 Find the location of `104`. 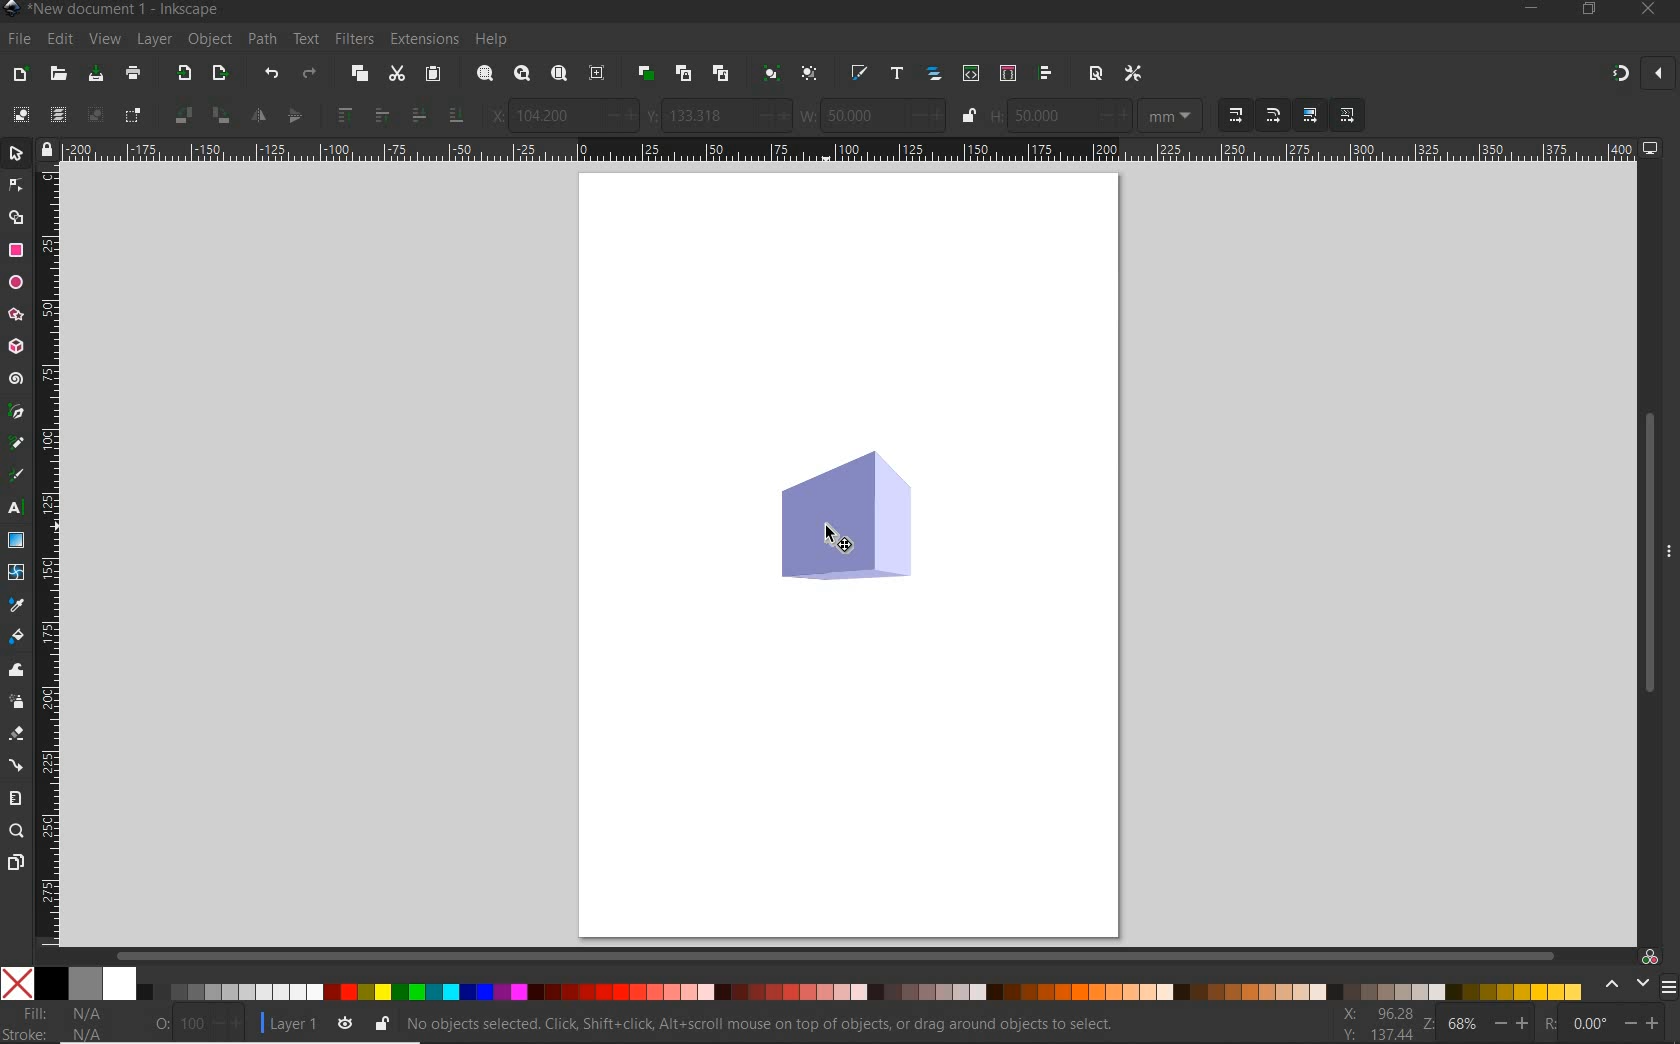

104 is located at coordinates (555, 116).